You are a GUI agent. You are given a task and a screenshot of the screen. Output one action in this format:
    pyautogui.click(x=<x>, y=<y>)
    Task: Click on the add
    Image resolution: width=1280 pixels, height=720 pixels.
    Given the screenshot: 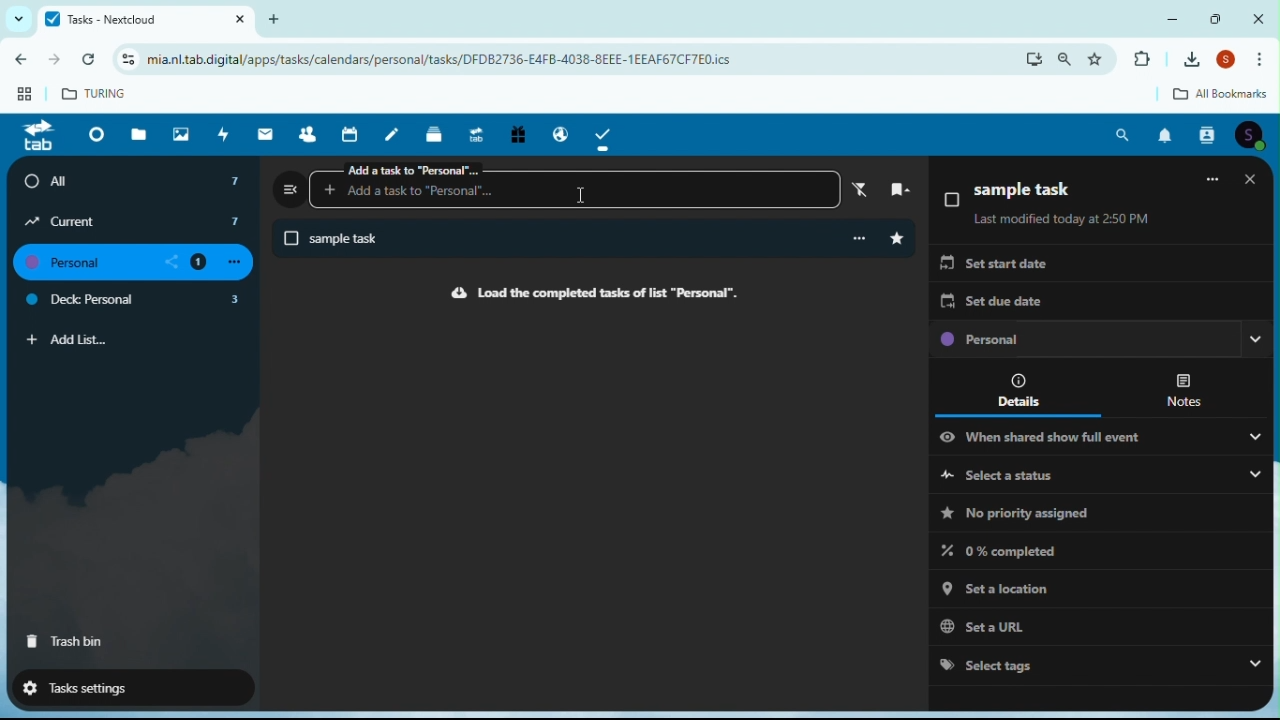 What is the action you would take?
    pyautogui.click(x=281, y=18)
    